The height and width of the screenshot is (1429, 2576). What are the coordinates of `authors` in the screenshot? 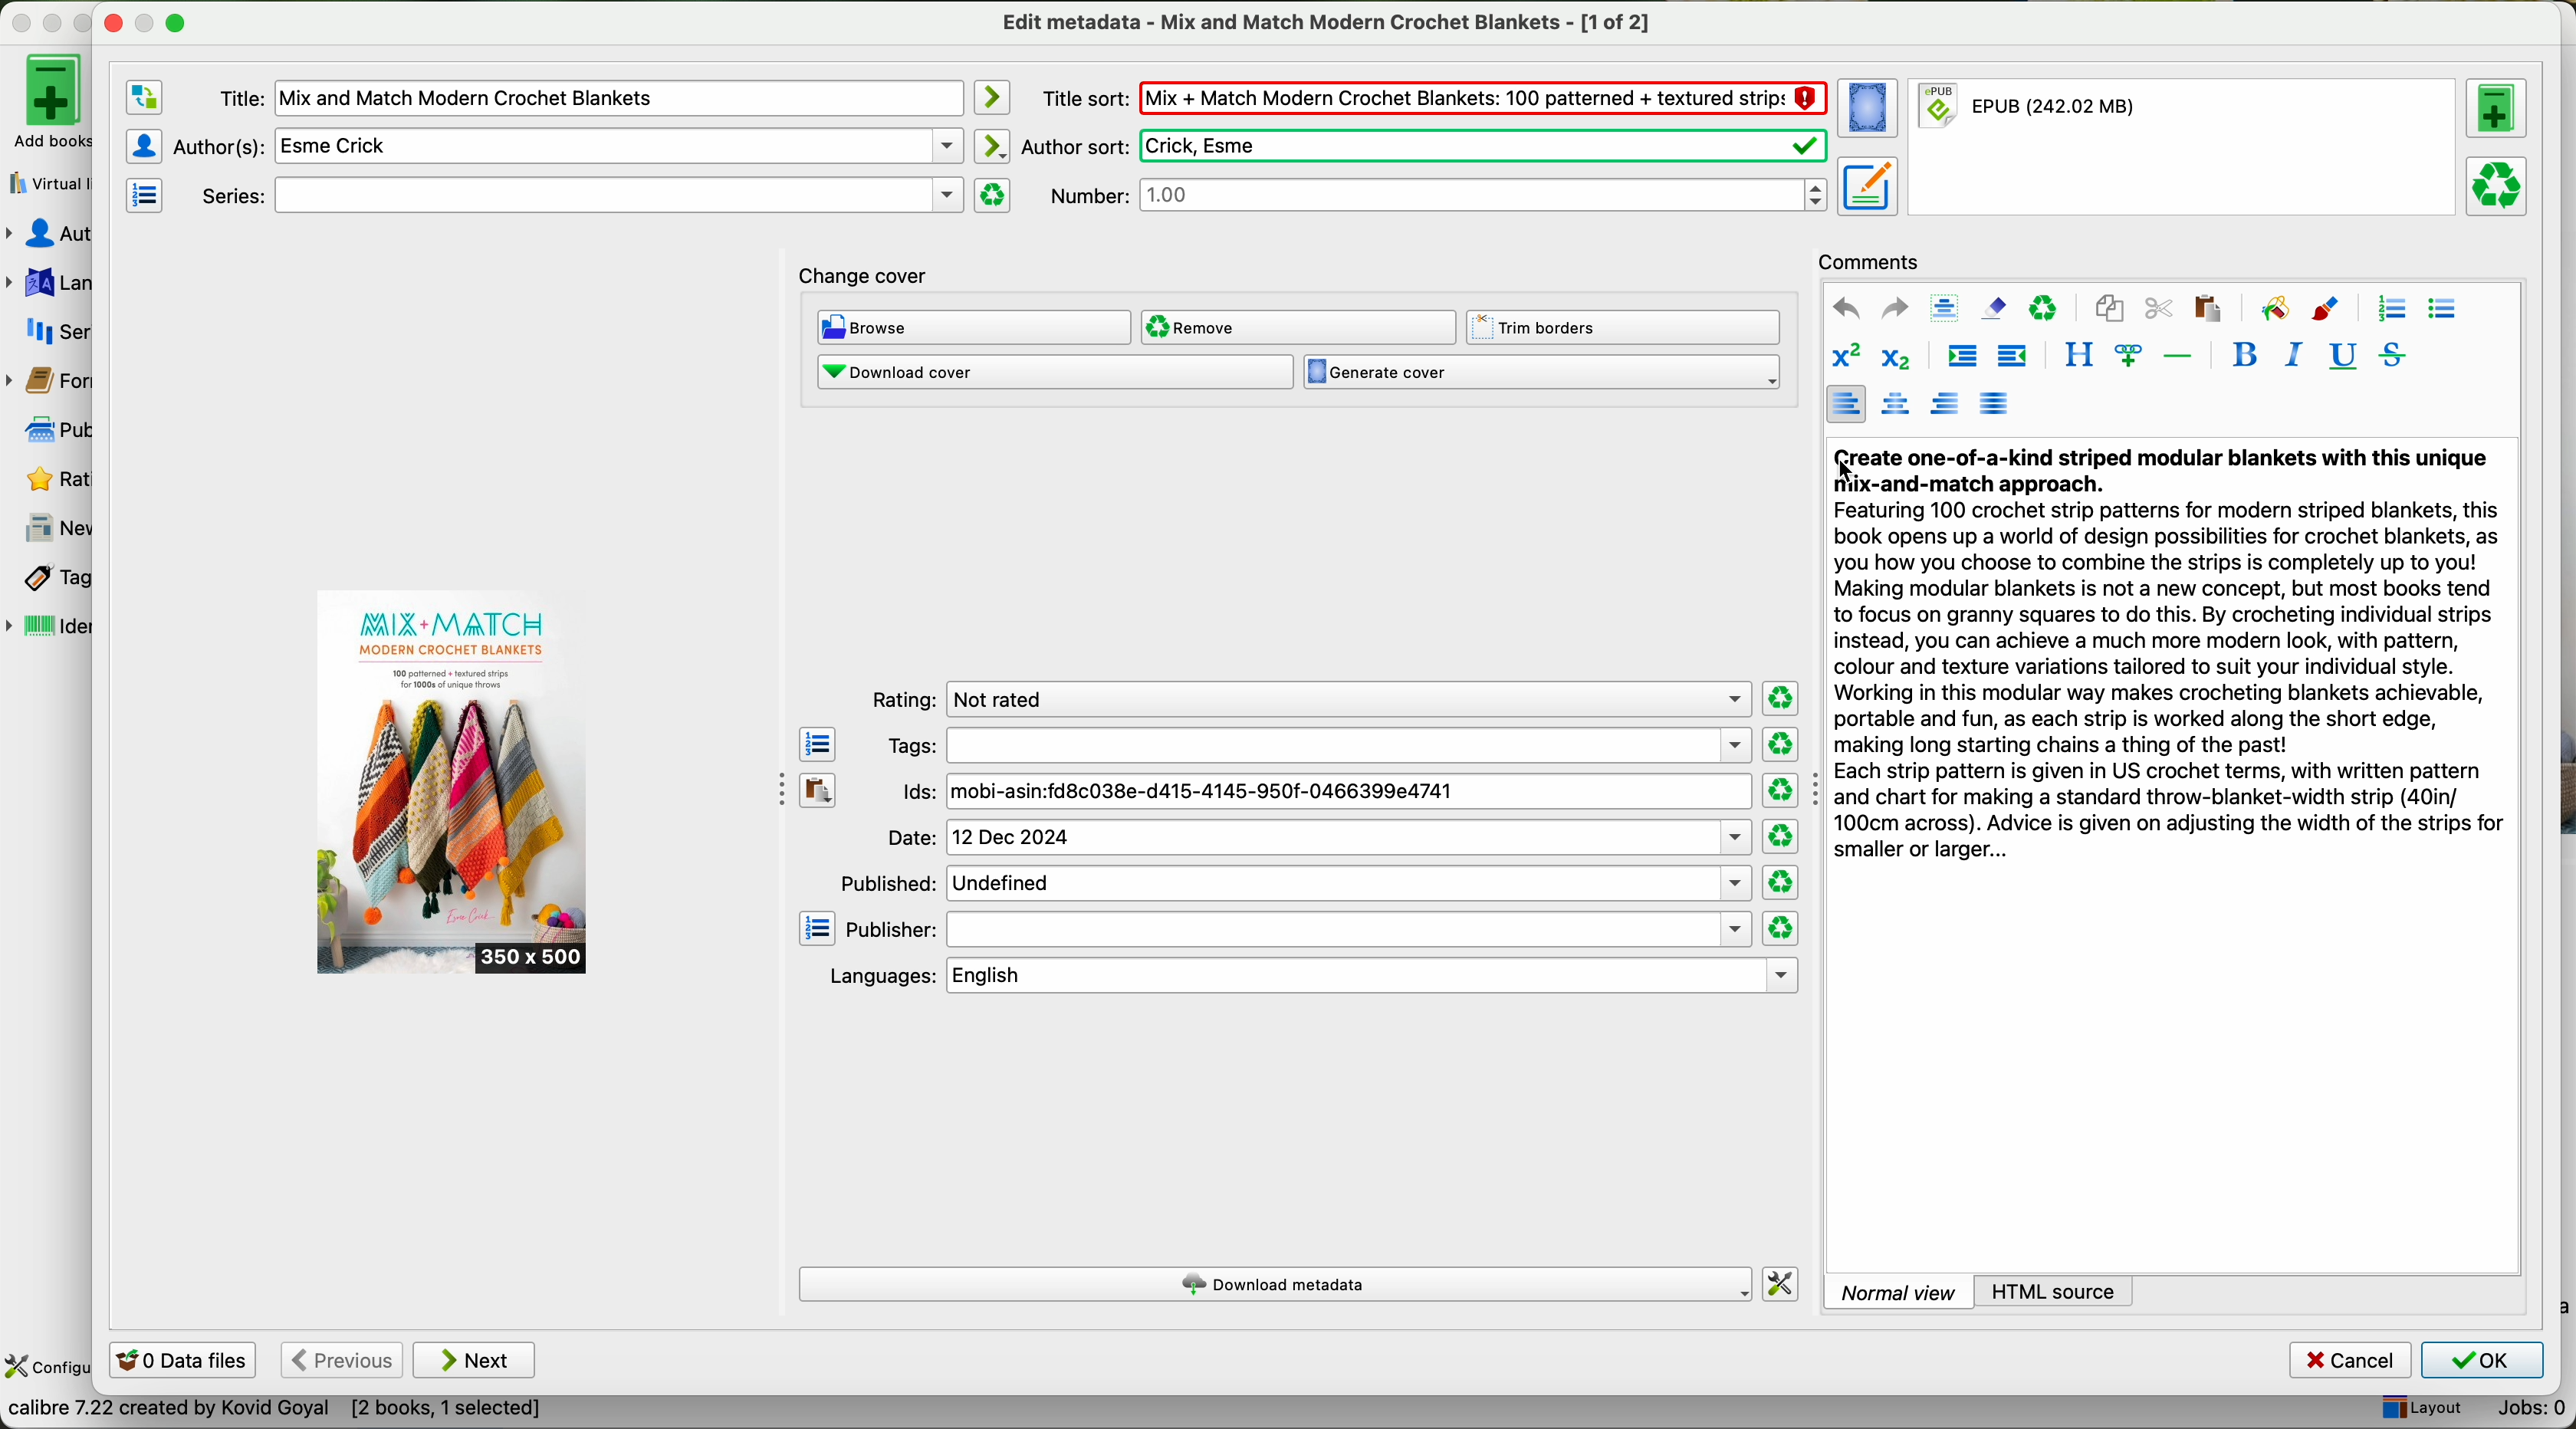 It's located at (48, 234).